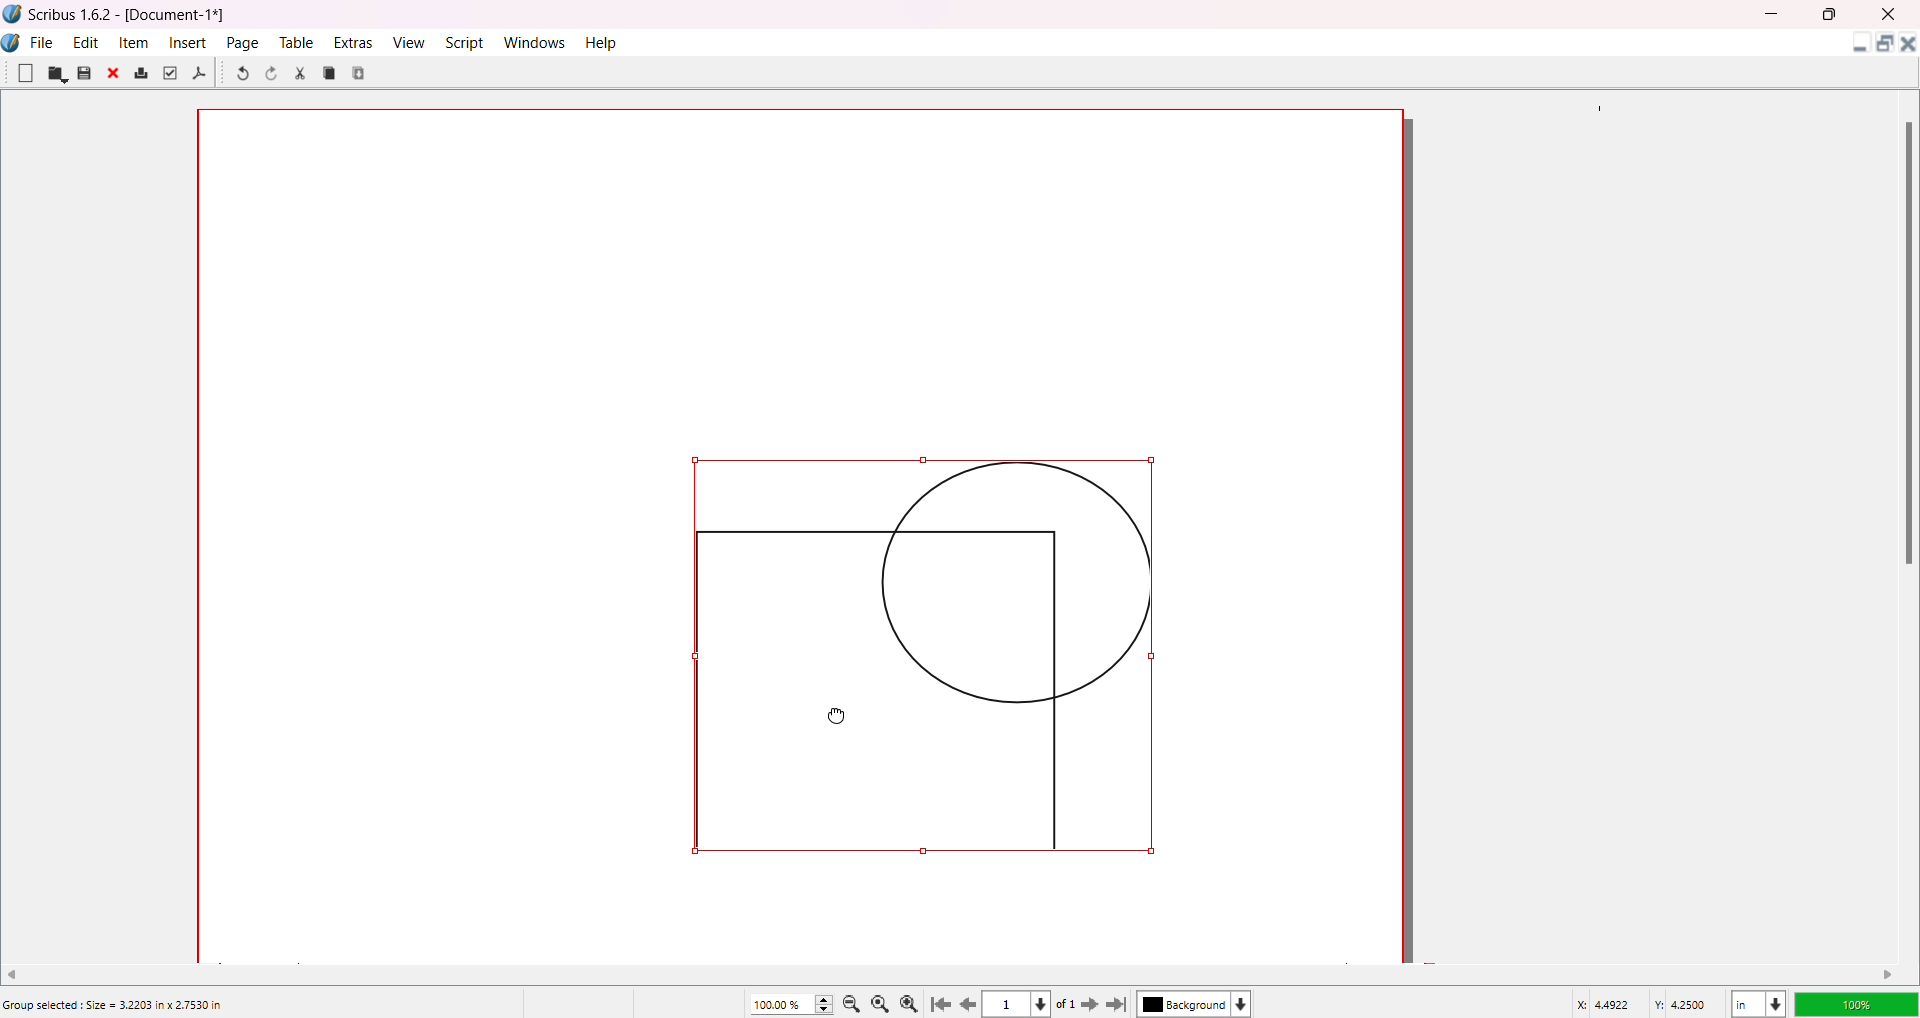  What do you see at coordinates (244, 42) in the screenshot?
I see `Page` at bounding box center [244, 42].